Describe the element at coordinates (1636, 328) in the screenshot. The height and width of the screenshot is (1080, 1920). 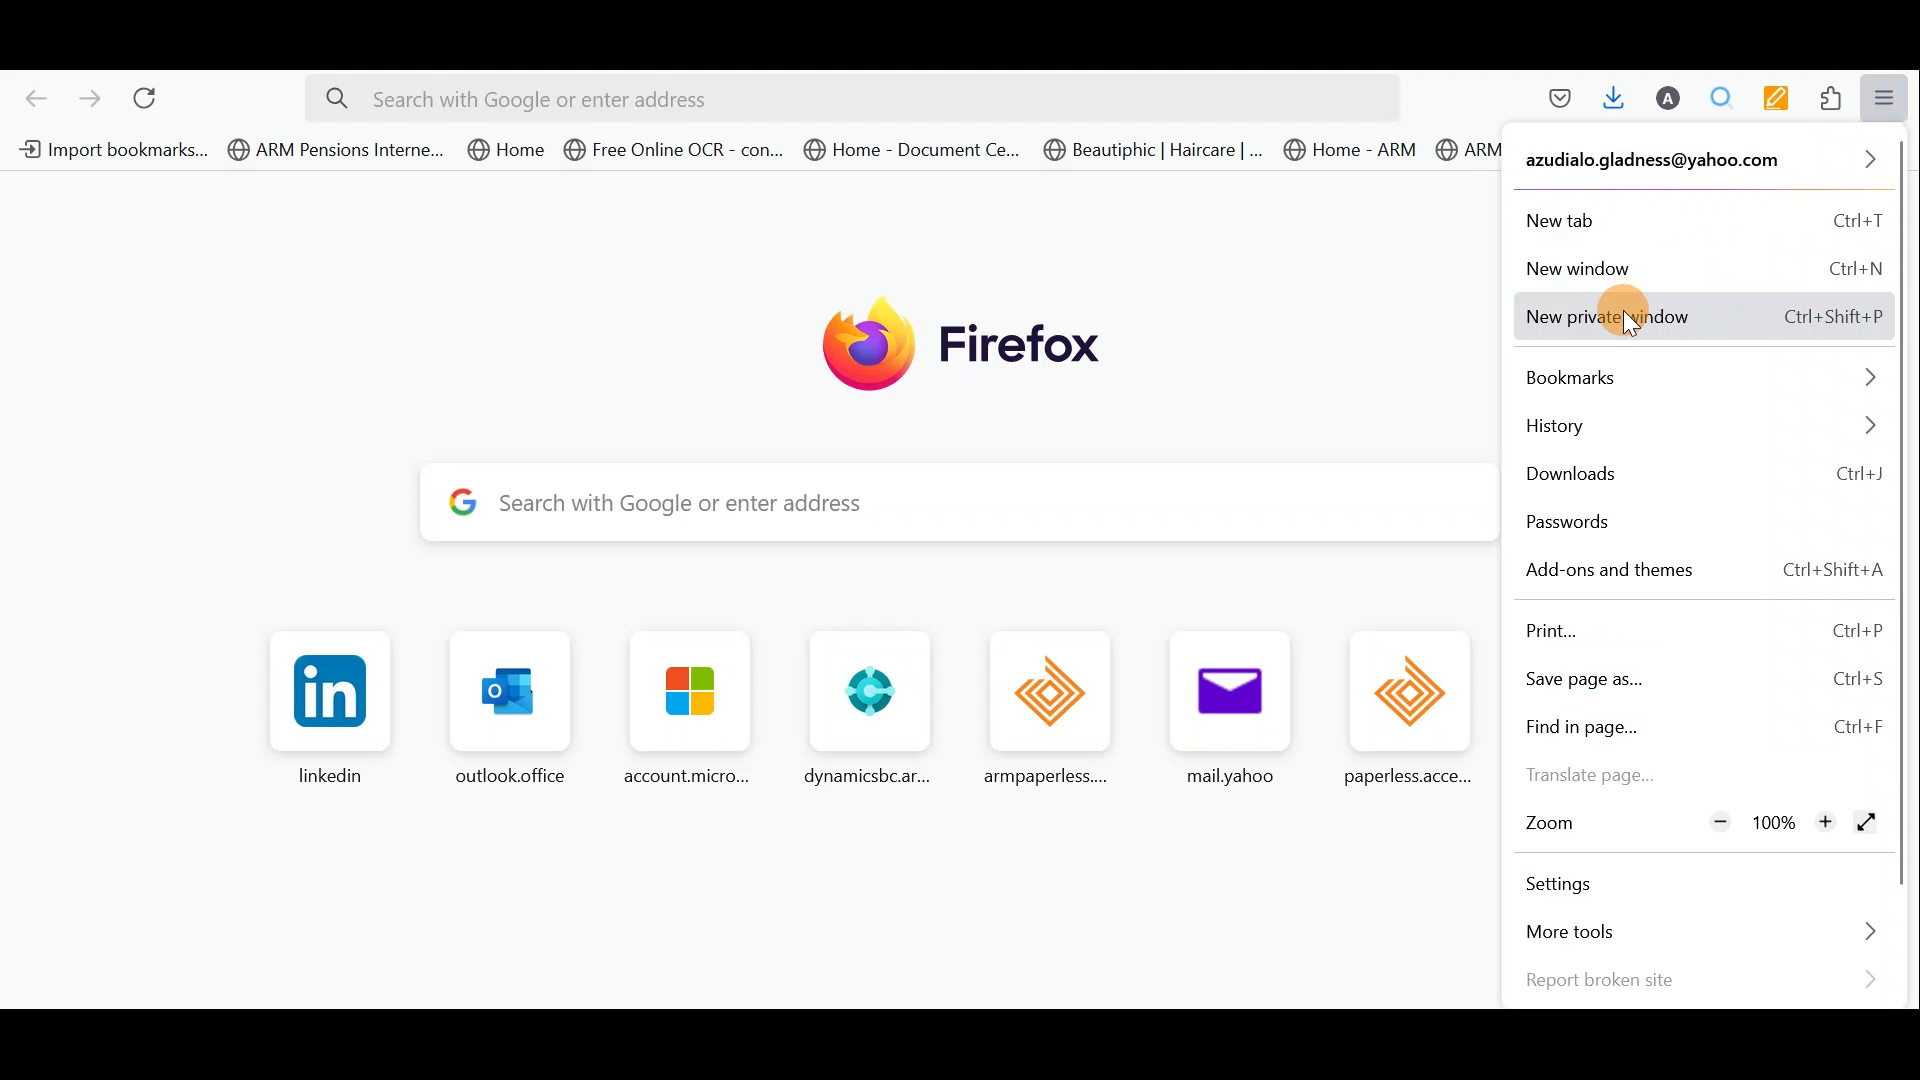
I see `cursor` at that location.